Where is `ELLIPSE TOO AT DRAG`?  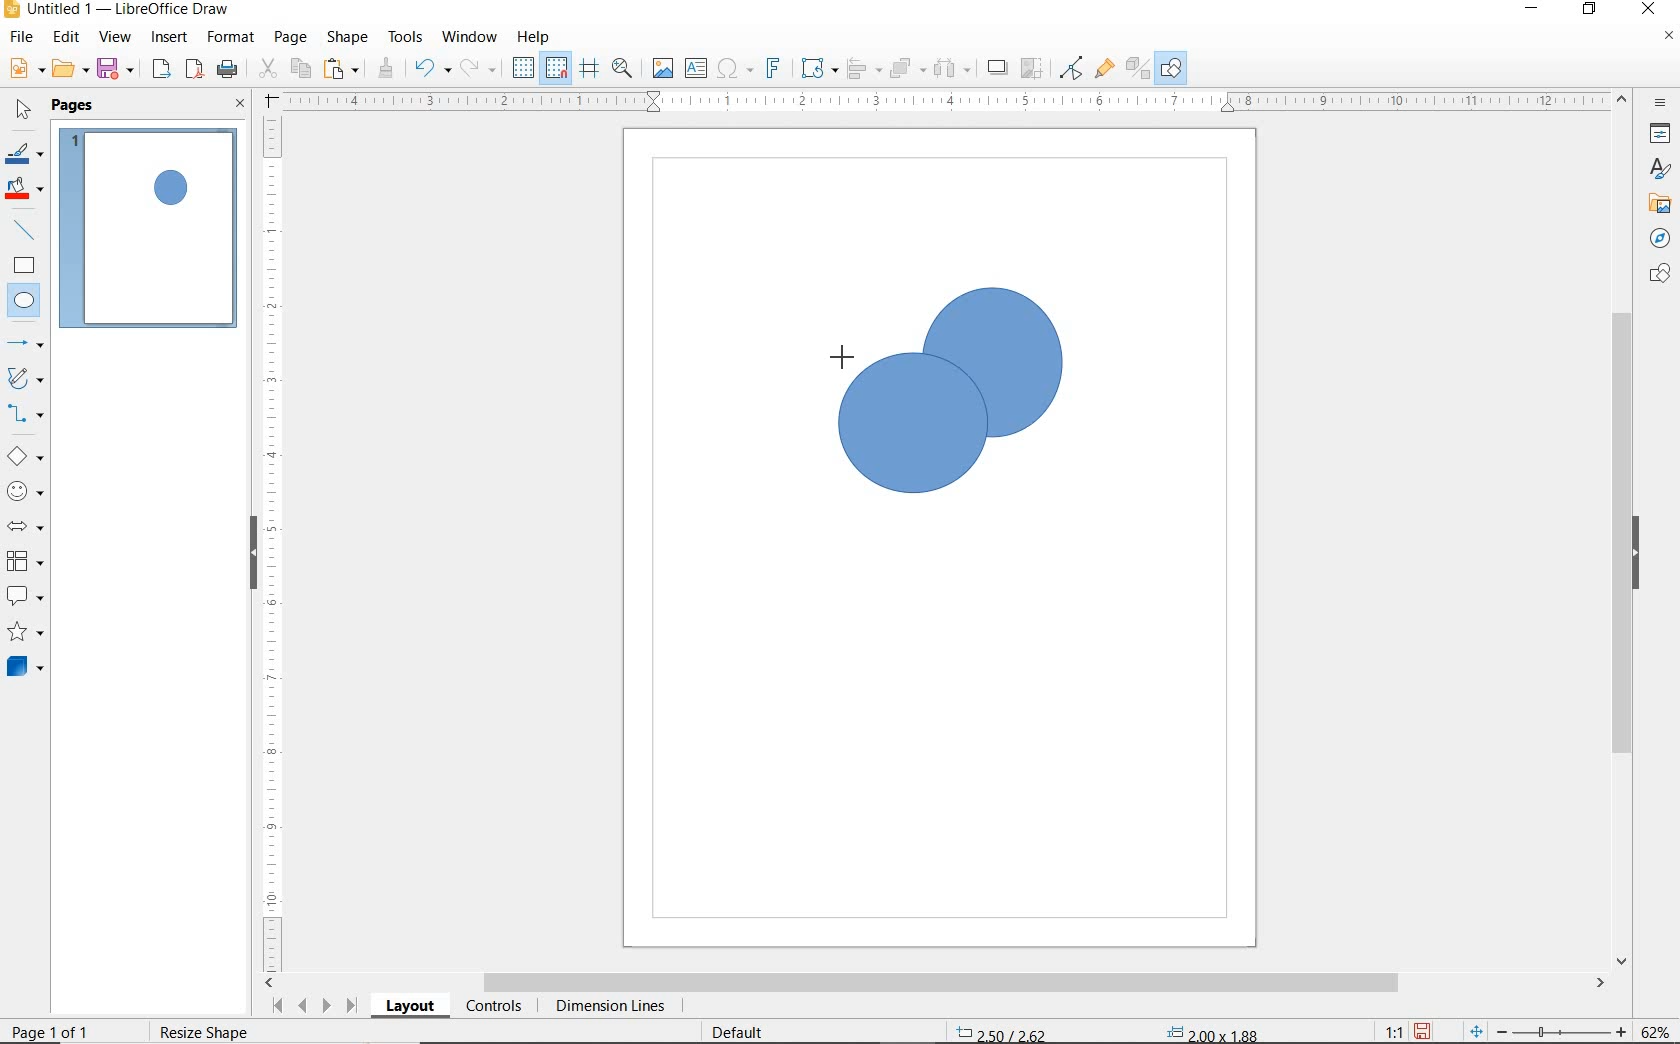
ELLIPSE TOO AT DRAG is located at coordinates (1060, 291).